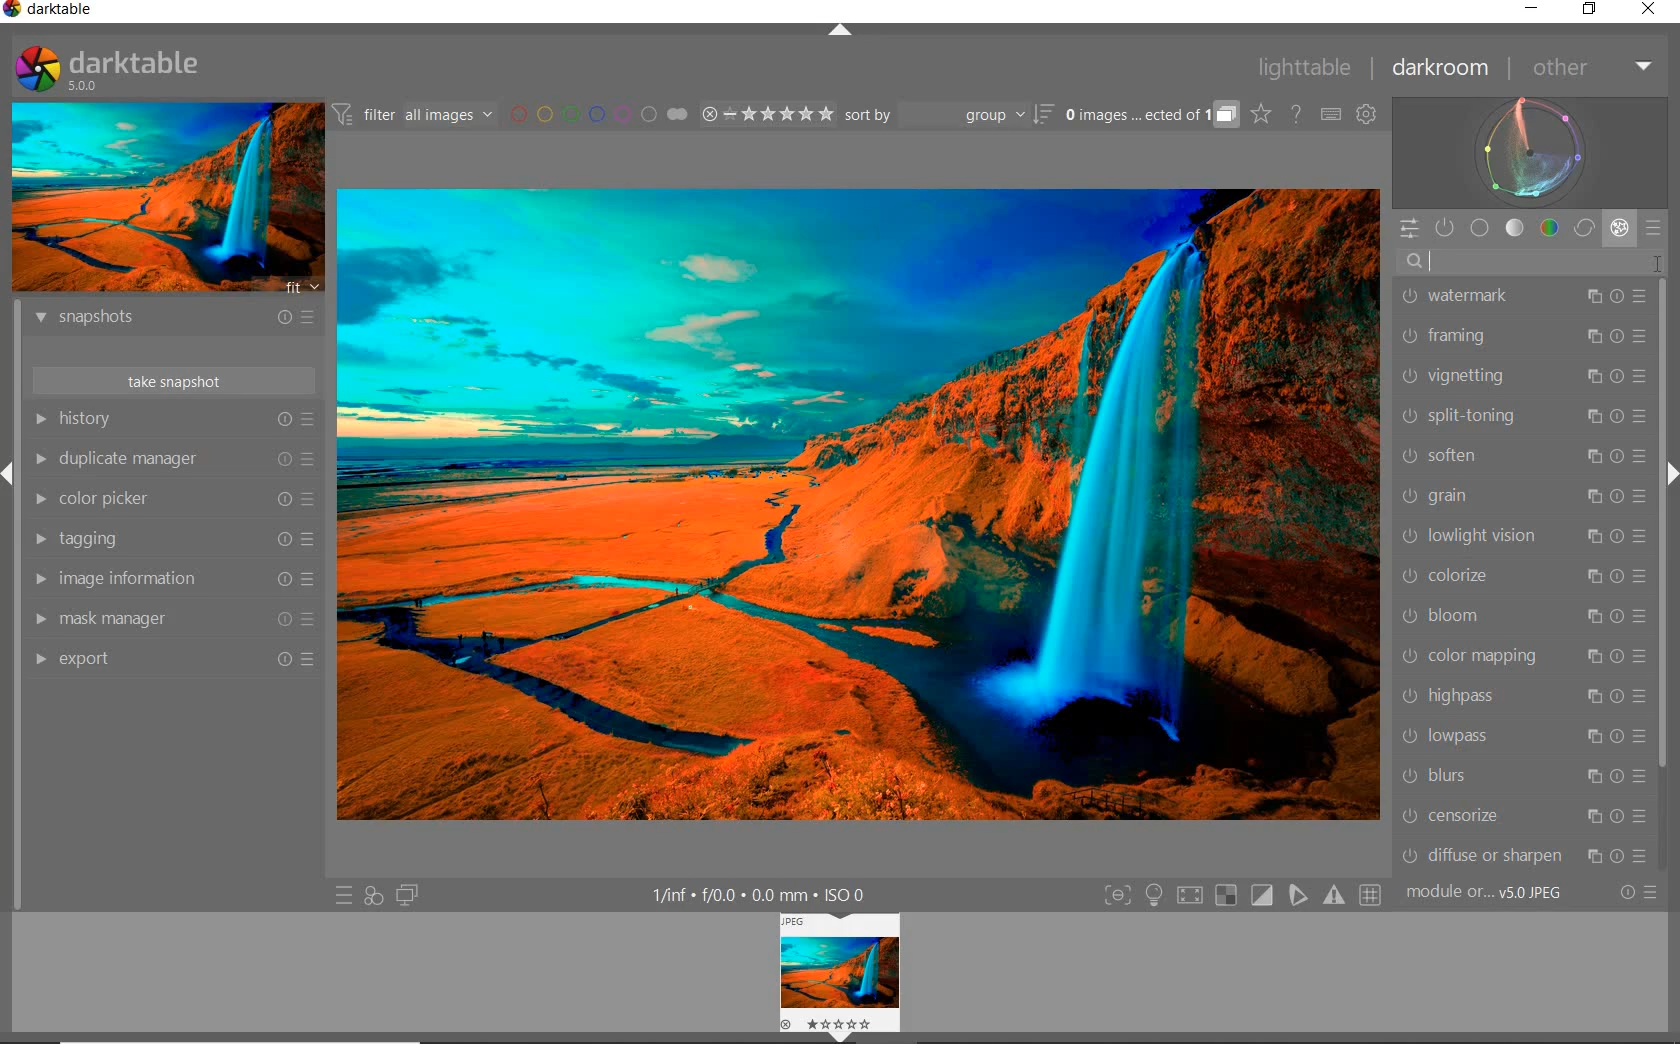 Image resolution: width=1680 pixels, height=1044 pixels. What do you see at coordinates (1310, 68) in the screenshot?
I see `lighttable` at bounding box center [1310, 68].